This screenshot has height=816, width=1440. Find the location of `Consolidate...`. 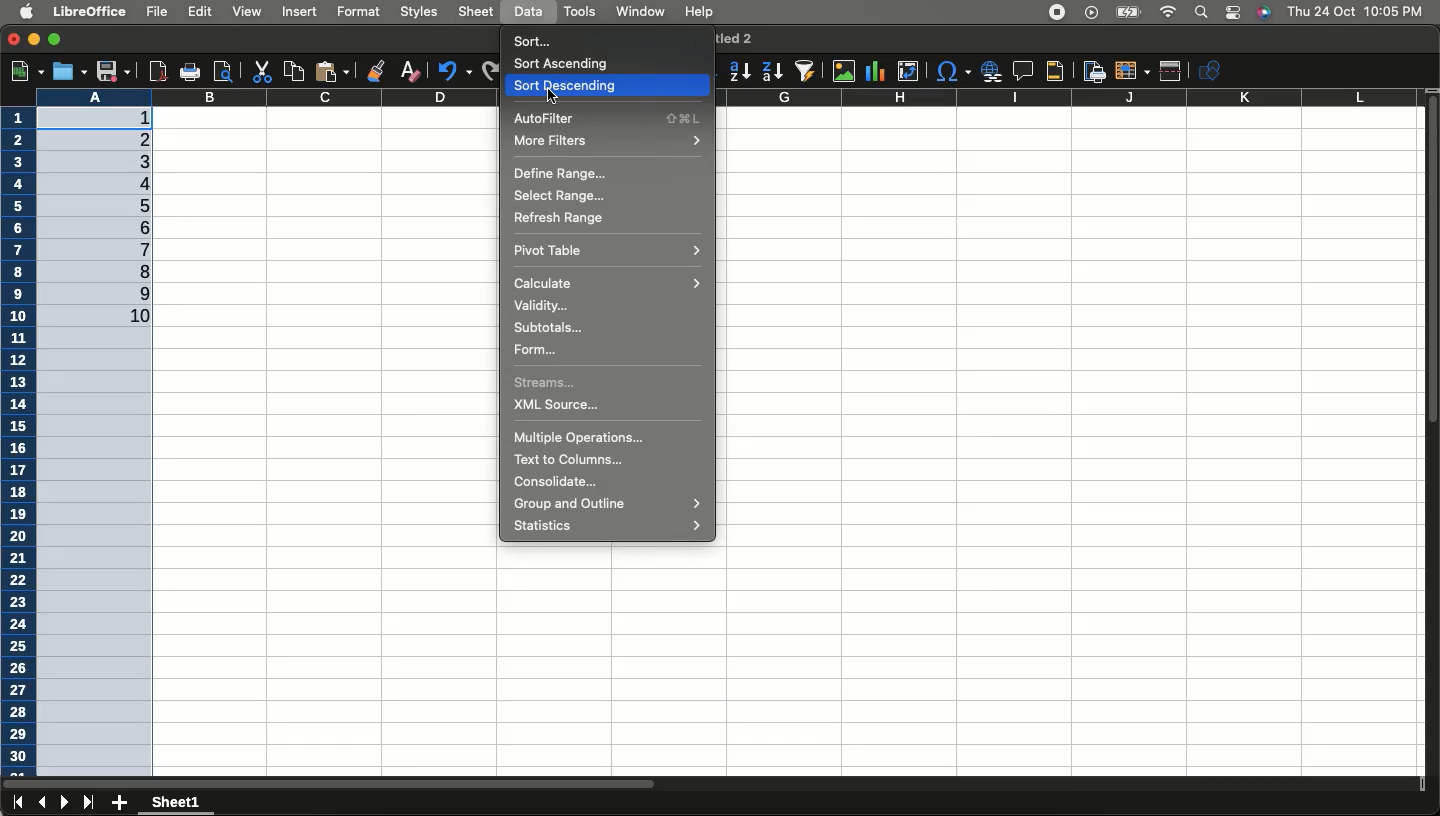

Consolidate... is located at coordinates (553, 484).